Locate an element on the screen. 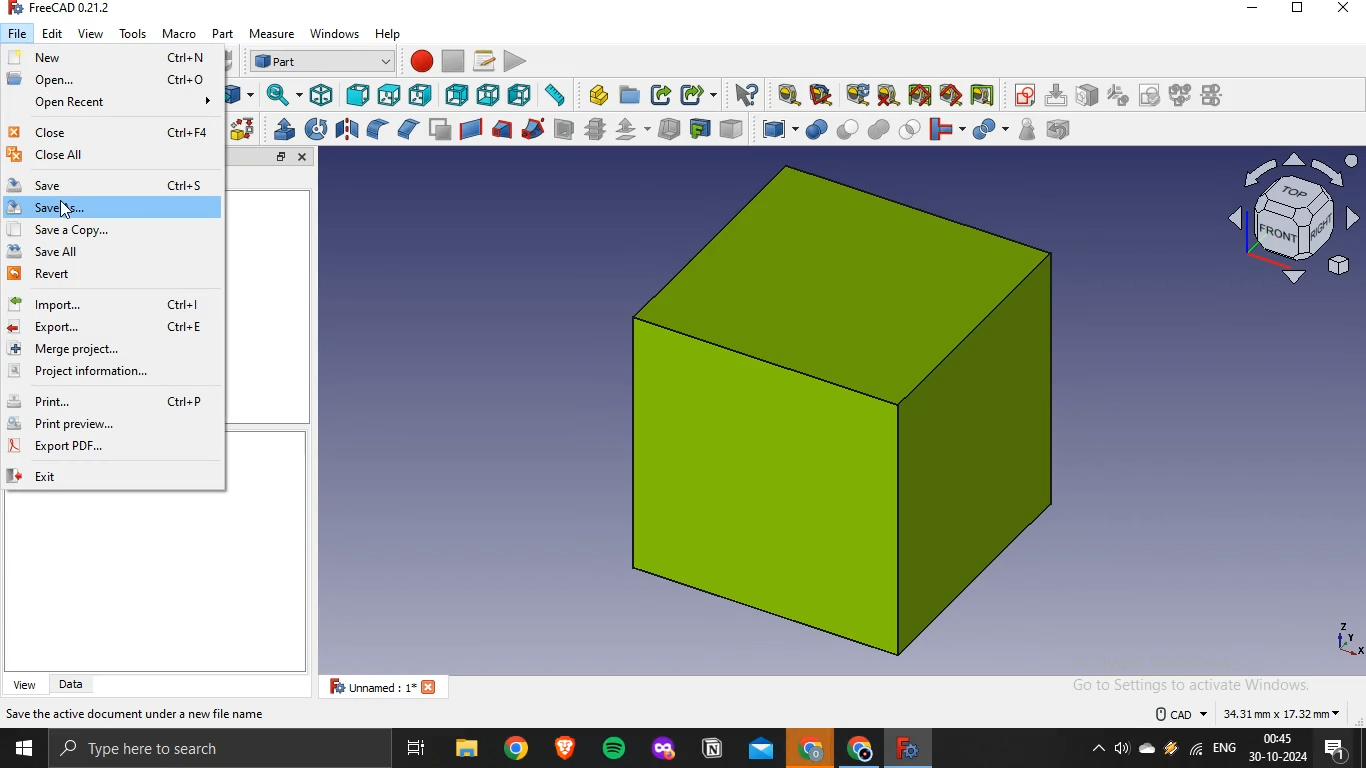 The image size is (1366, 768). import is located at coordinates (107, 303).